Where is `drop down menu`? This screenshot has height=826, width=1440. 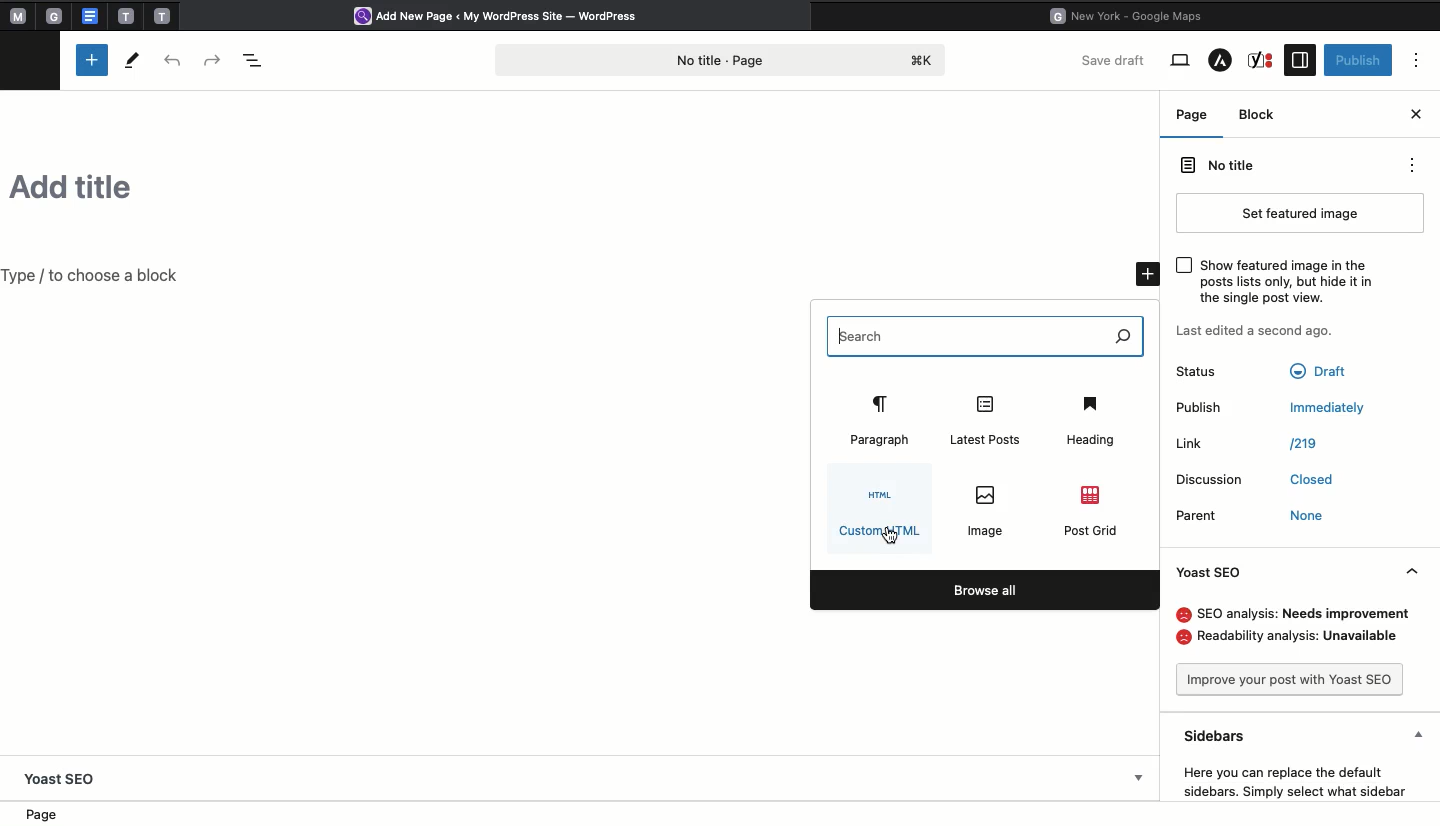 drop down menu is located at coordinates (1140, 780).